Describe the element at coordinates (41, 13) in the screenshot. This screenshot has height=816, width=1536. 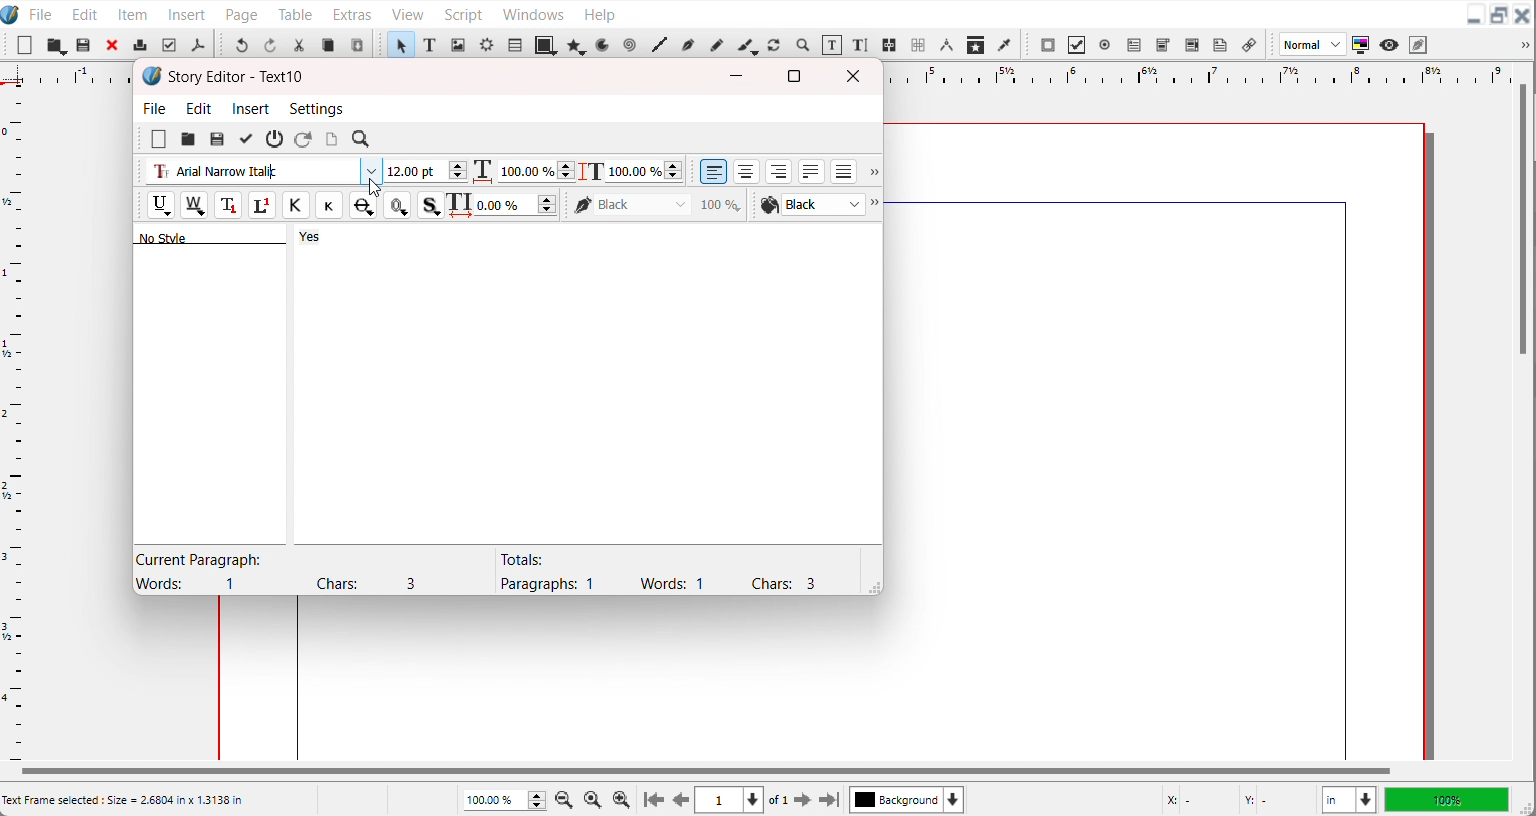
I see `File` at that location.